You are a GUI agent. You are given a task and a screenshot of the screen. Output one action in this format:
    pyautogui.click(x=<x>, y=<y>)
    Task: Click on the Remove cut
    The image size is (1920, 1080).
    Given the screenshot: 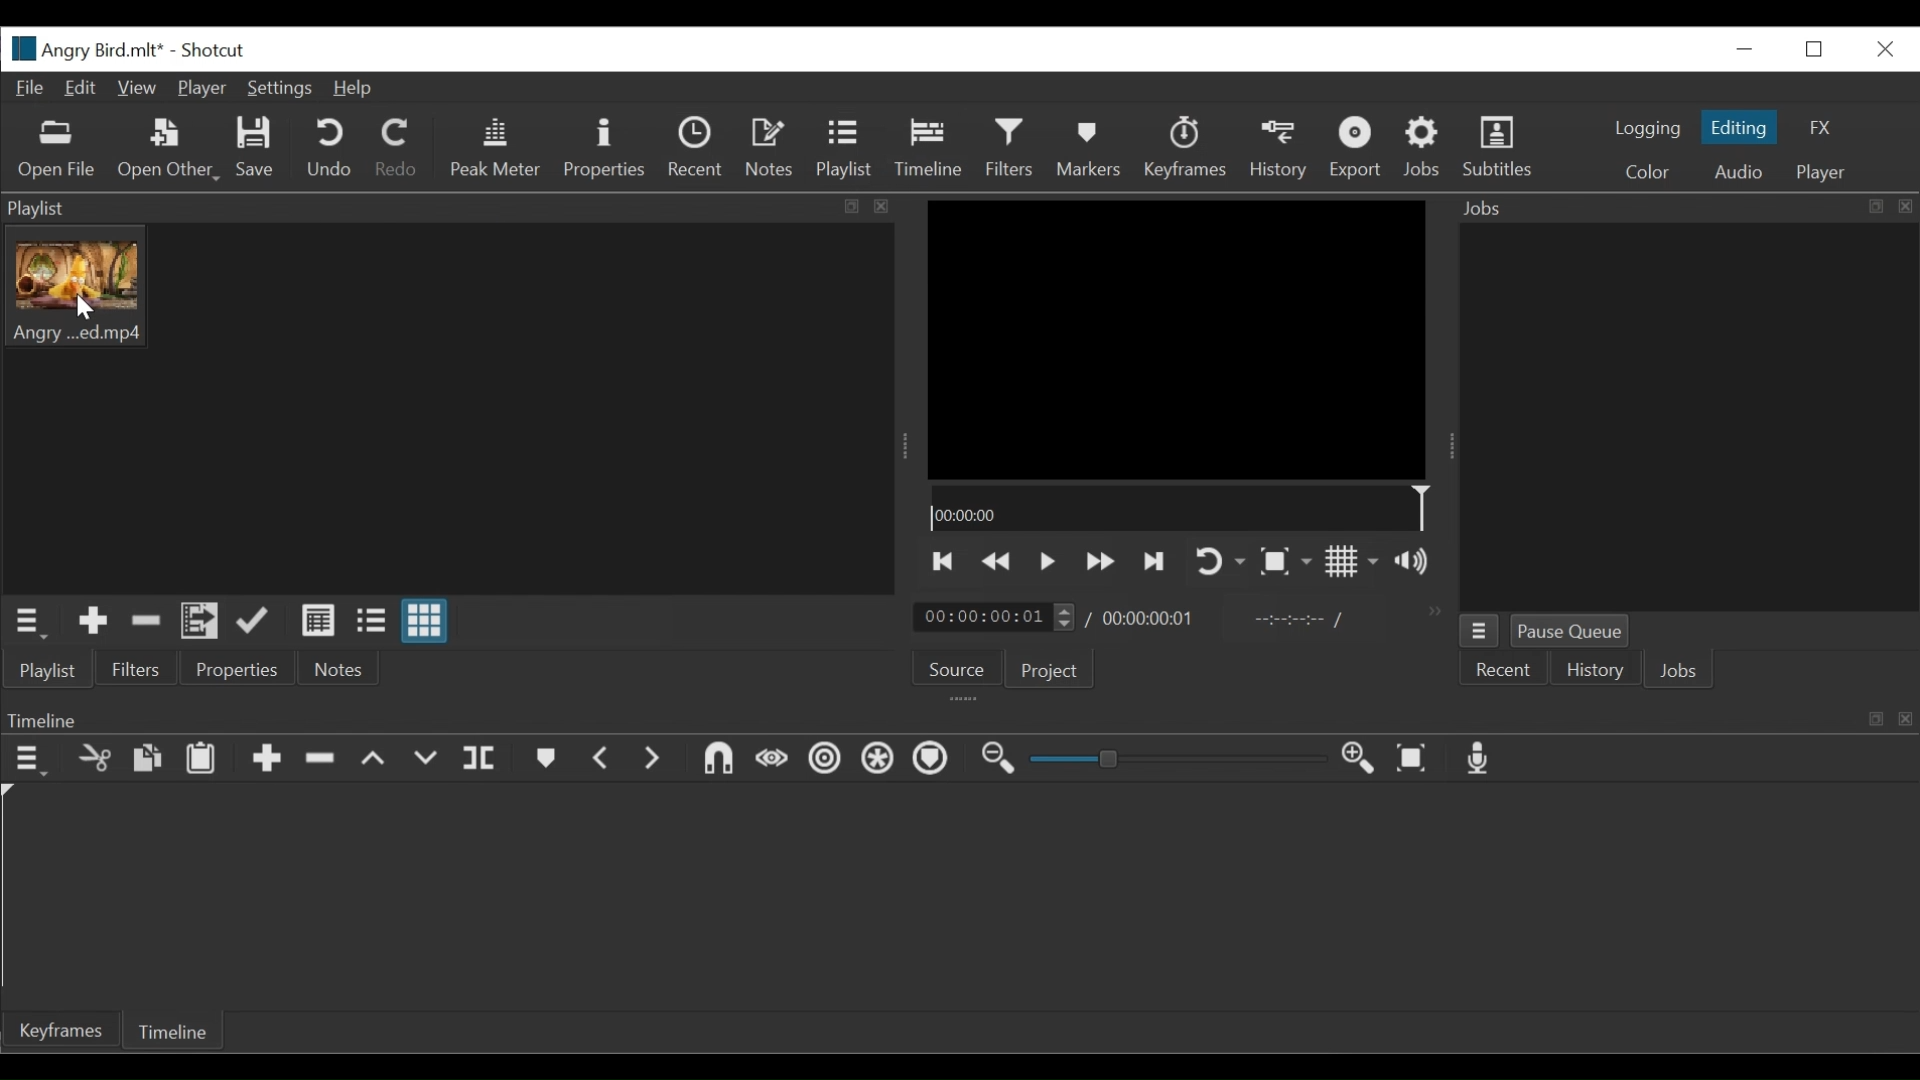 What is the action you would take?
    pyautogui.click(x=146, y=622)
    